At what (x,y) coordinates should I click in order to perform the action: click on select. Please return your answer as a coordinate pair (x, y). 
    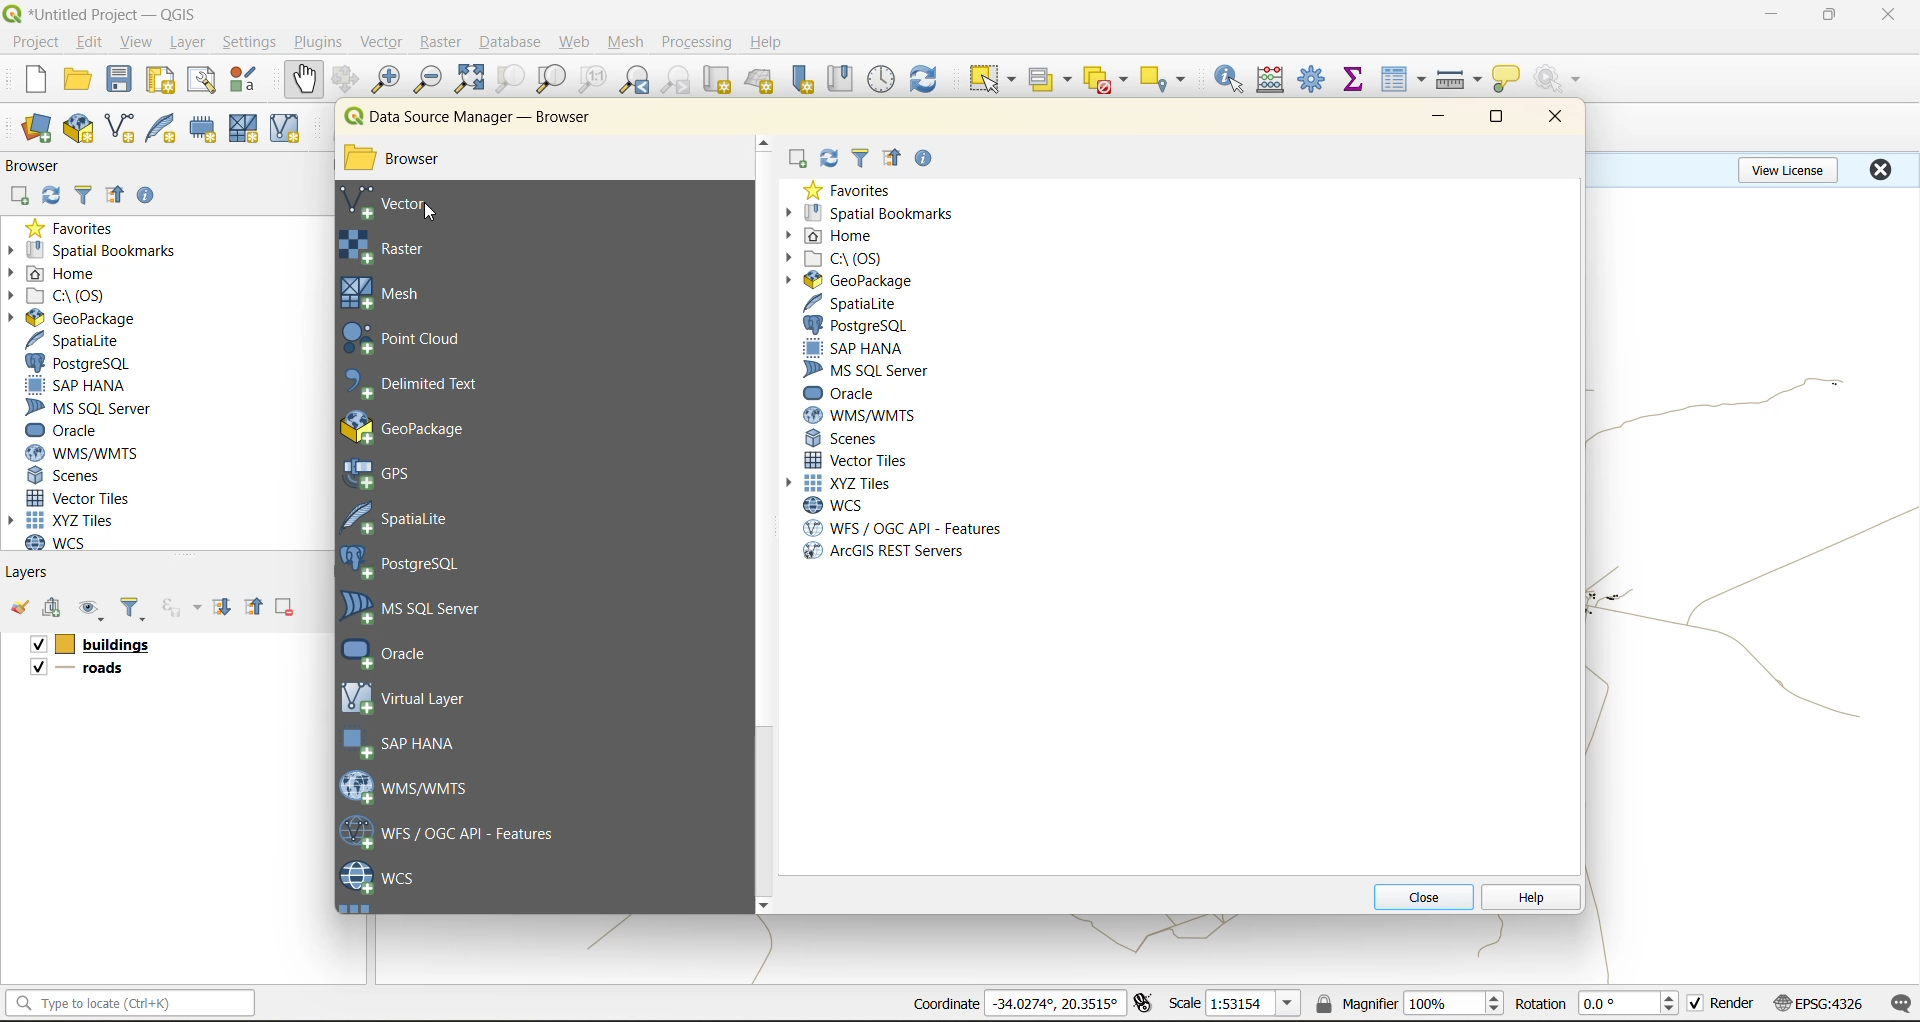
    Looking at the image, I should click on (989, 80).